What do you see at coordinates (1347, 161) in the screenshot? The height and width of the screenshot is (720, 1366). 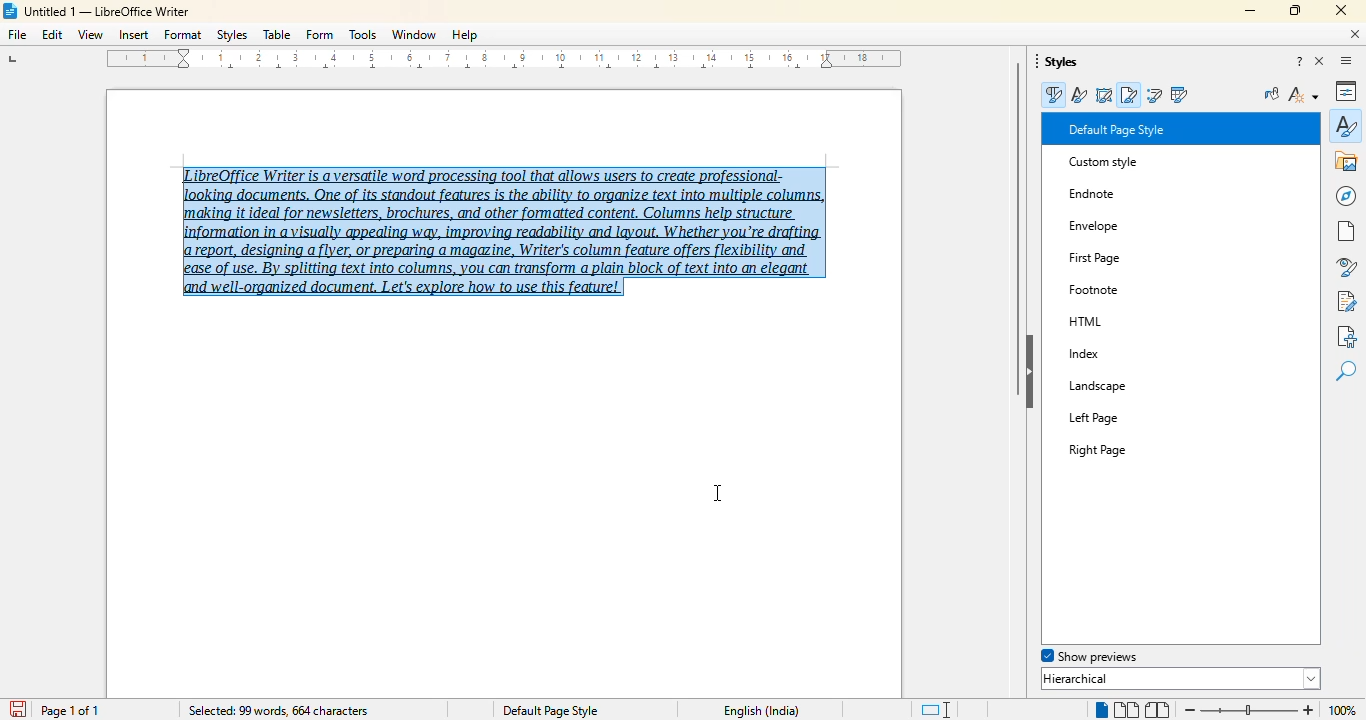 I see `gallery` at bounding box center [1347, 161].